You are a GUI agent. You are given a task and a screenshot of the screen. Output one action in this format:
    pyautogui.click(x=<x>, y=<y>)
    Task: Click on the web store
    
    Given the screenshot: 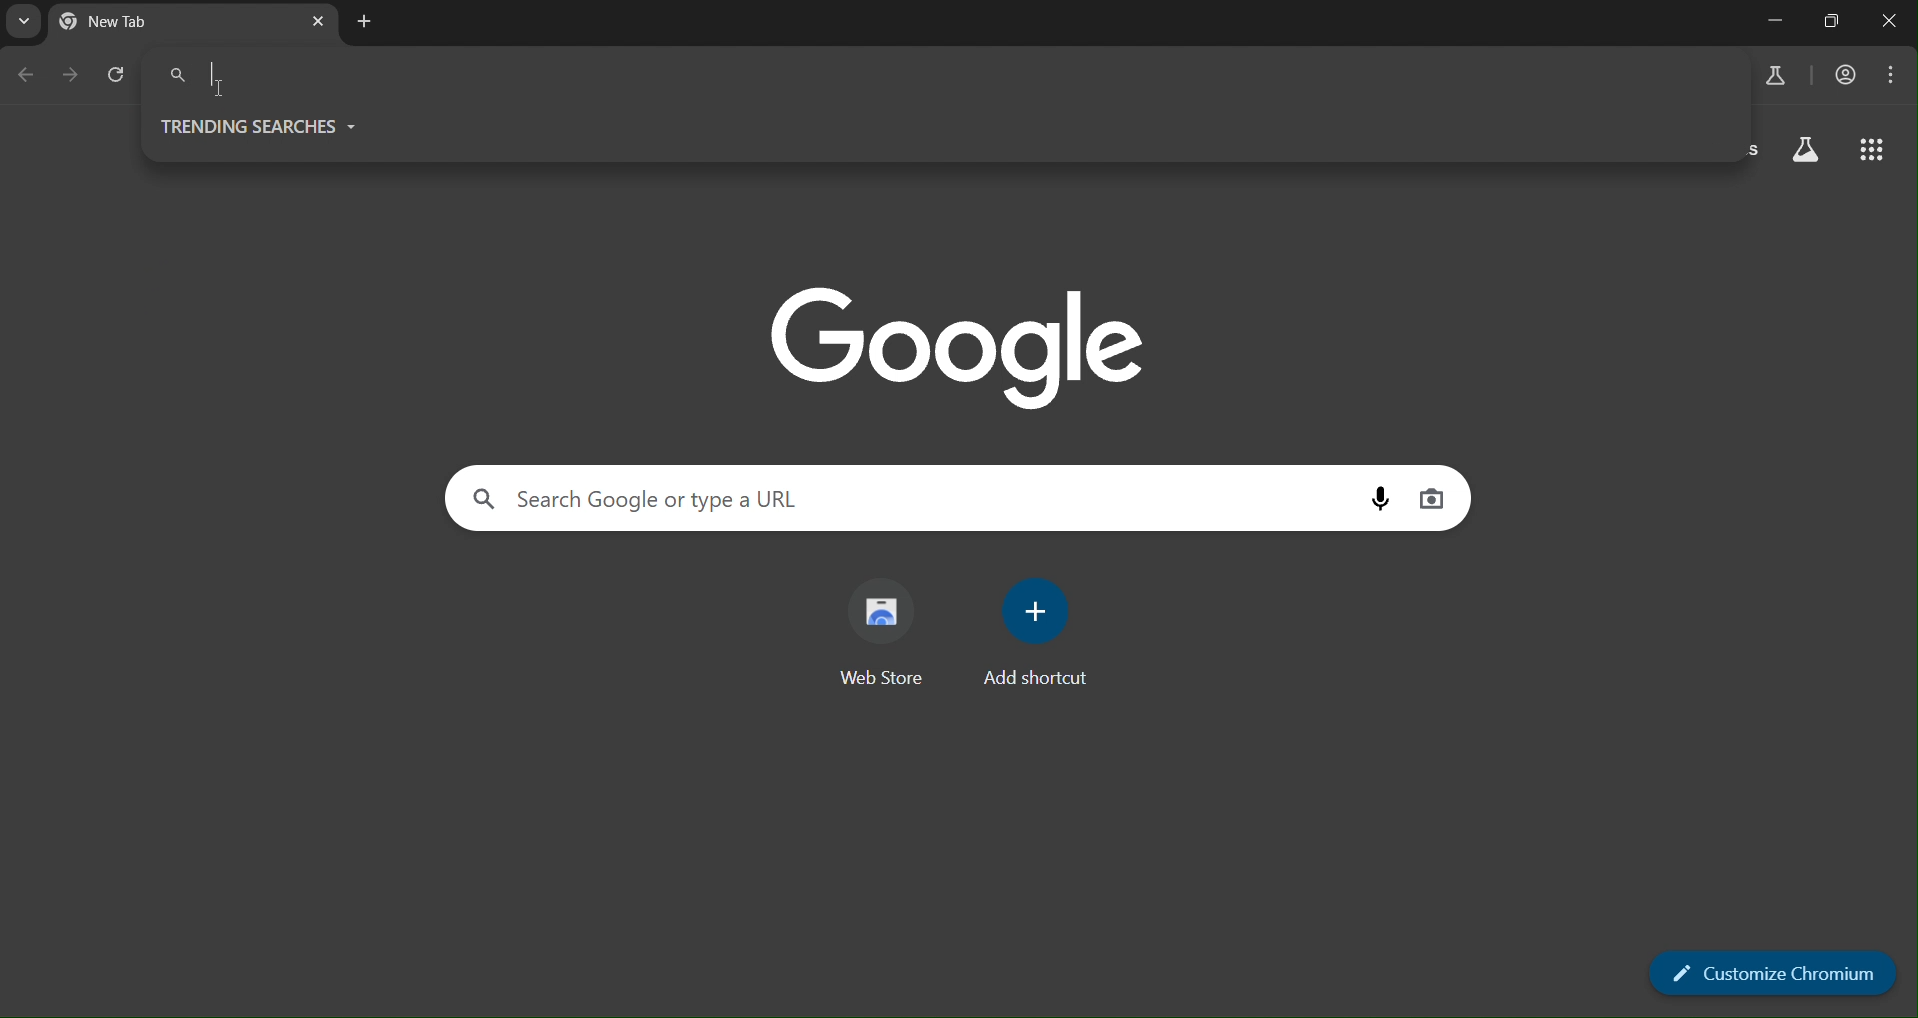 What is the action you would take?
    pyautogui.click(x=882, y=635)
    